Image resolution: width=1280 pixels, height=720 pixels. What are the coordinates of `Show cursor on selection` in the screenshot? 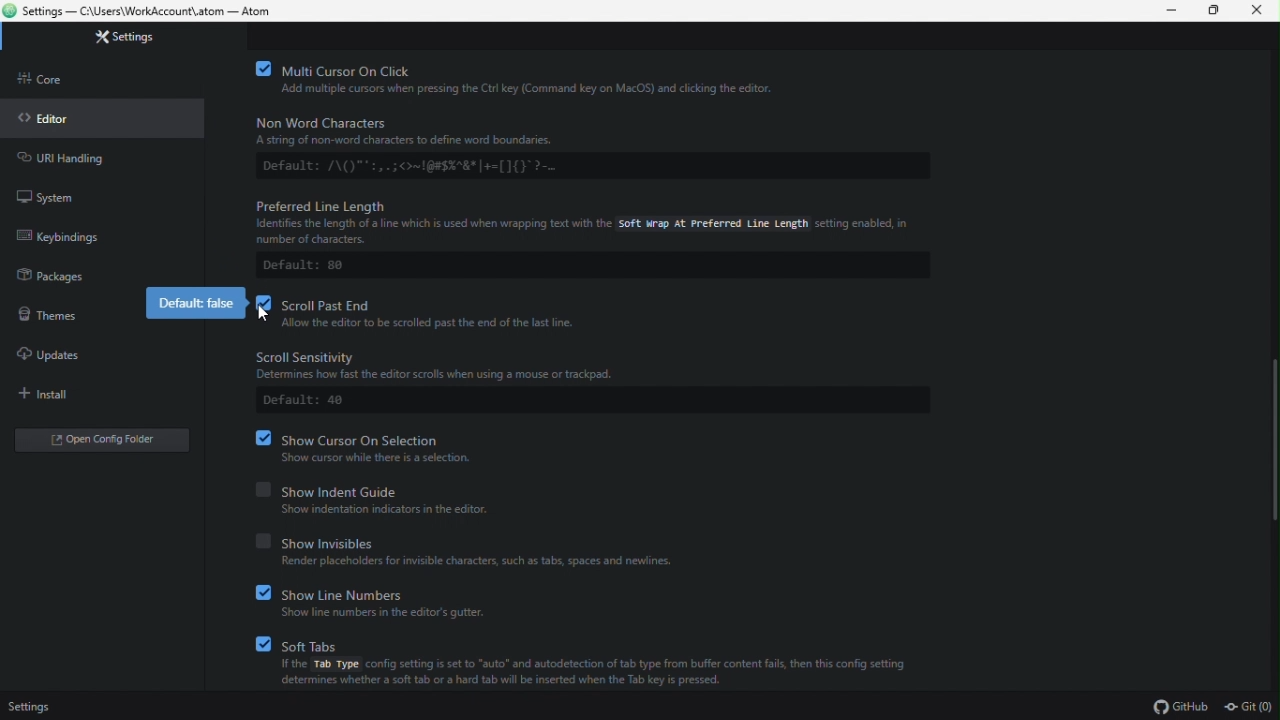 It's located at (372, 437).